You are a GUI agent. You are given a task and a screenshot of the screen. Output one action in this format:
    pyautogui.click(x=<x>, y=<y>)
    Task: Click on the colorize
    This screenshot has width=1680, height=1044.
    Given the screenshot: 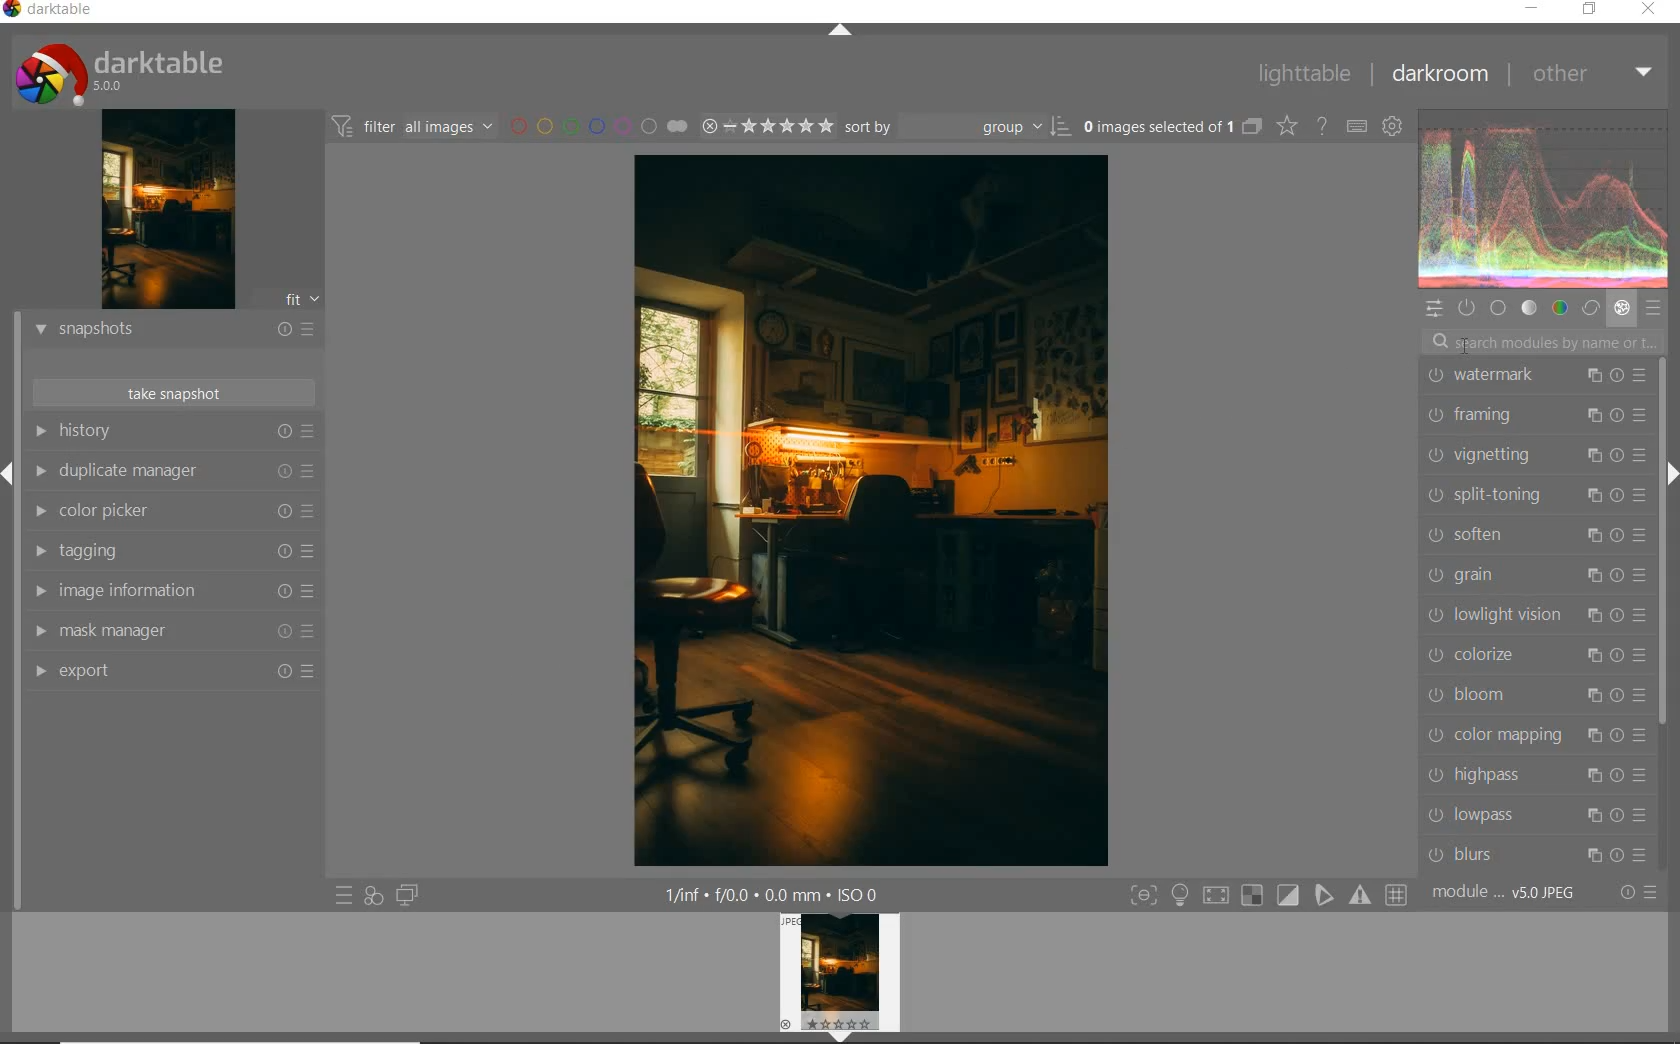 What is the action you would take?
    pyautogui.click(x=1533, y=654)
    